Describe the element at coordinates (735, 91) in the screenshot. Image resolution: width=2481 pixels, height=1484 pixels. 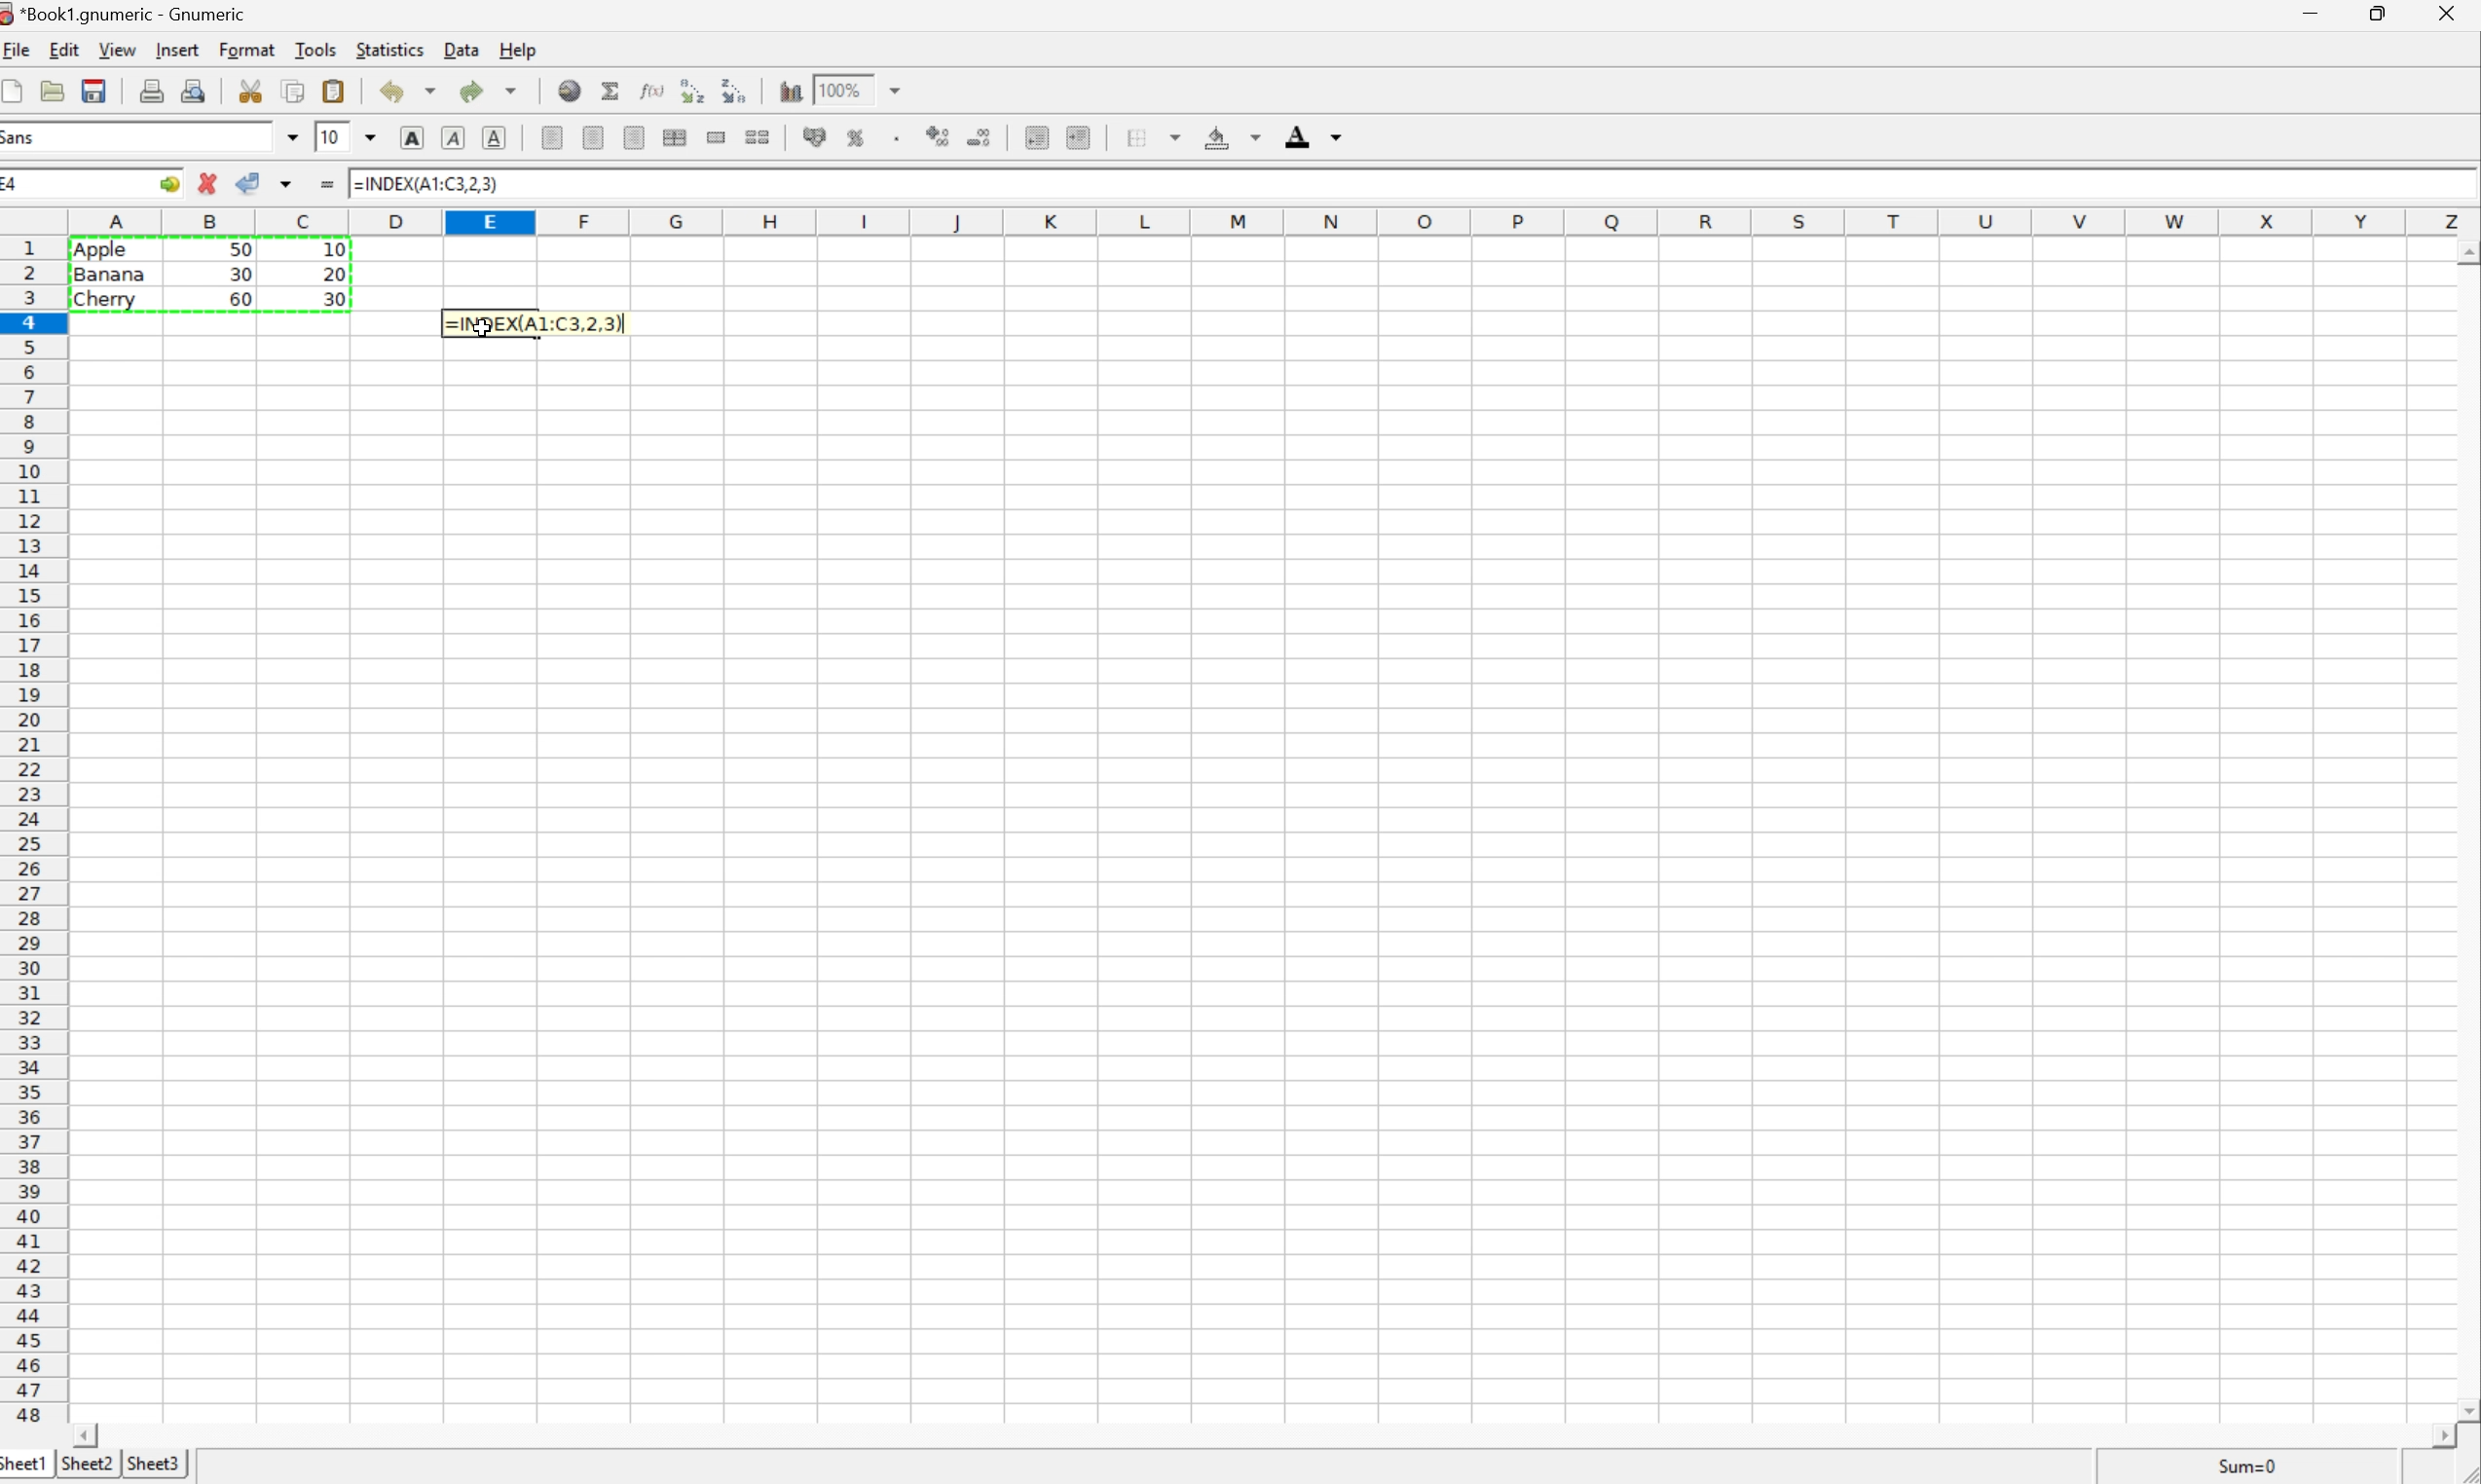
I see `Sort the selected region in descending order based on the first column selected` at that location.